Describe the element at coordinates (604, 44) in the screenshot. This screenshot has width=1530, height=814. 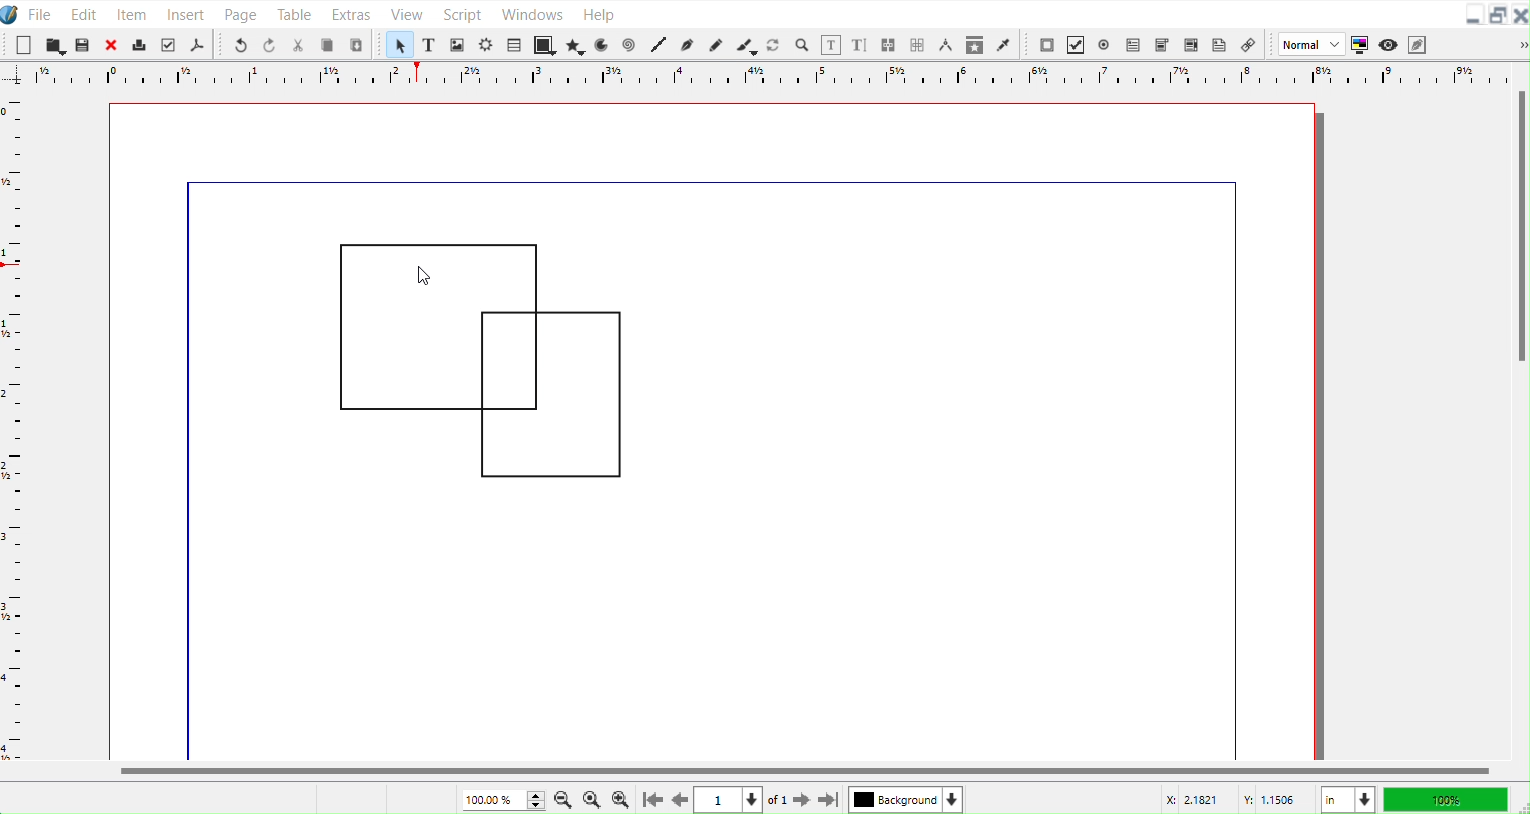
I see `Arc` at that location.